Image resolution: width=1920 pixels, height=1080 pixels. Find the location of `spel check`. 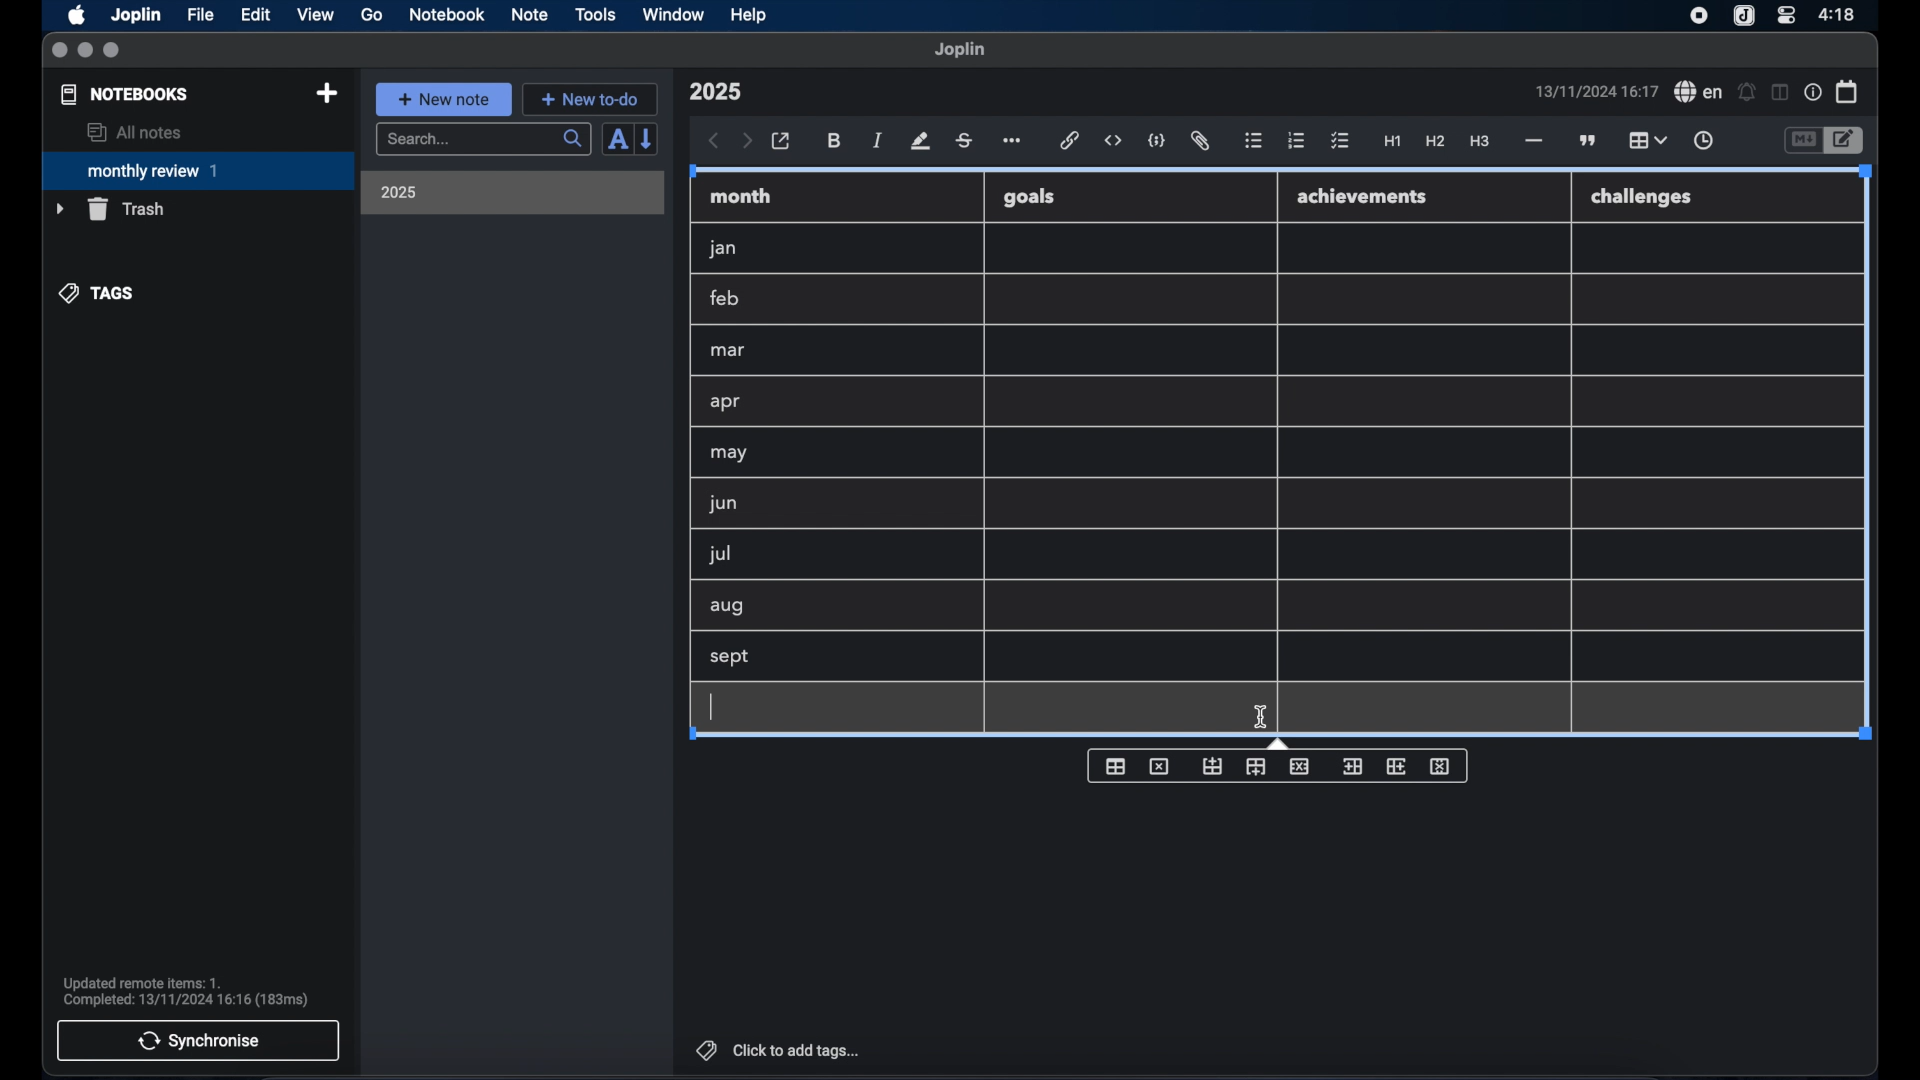

spel check is located at coordinates (1699, 92).